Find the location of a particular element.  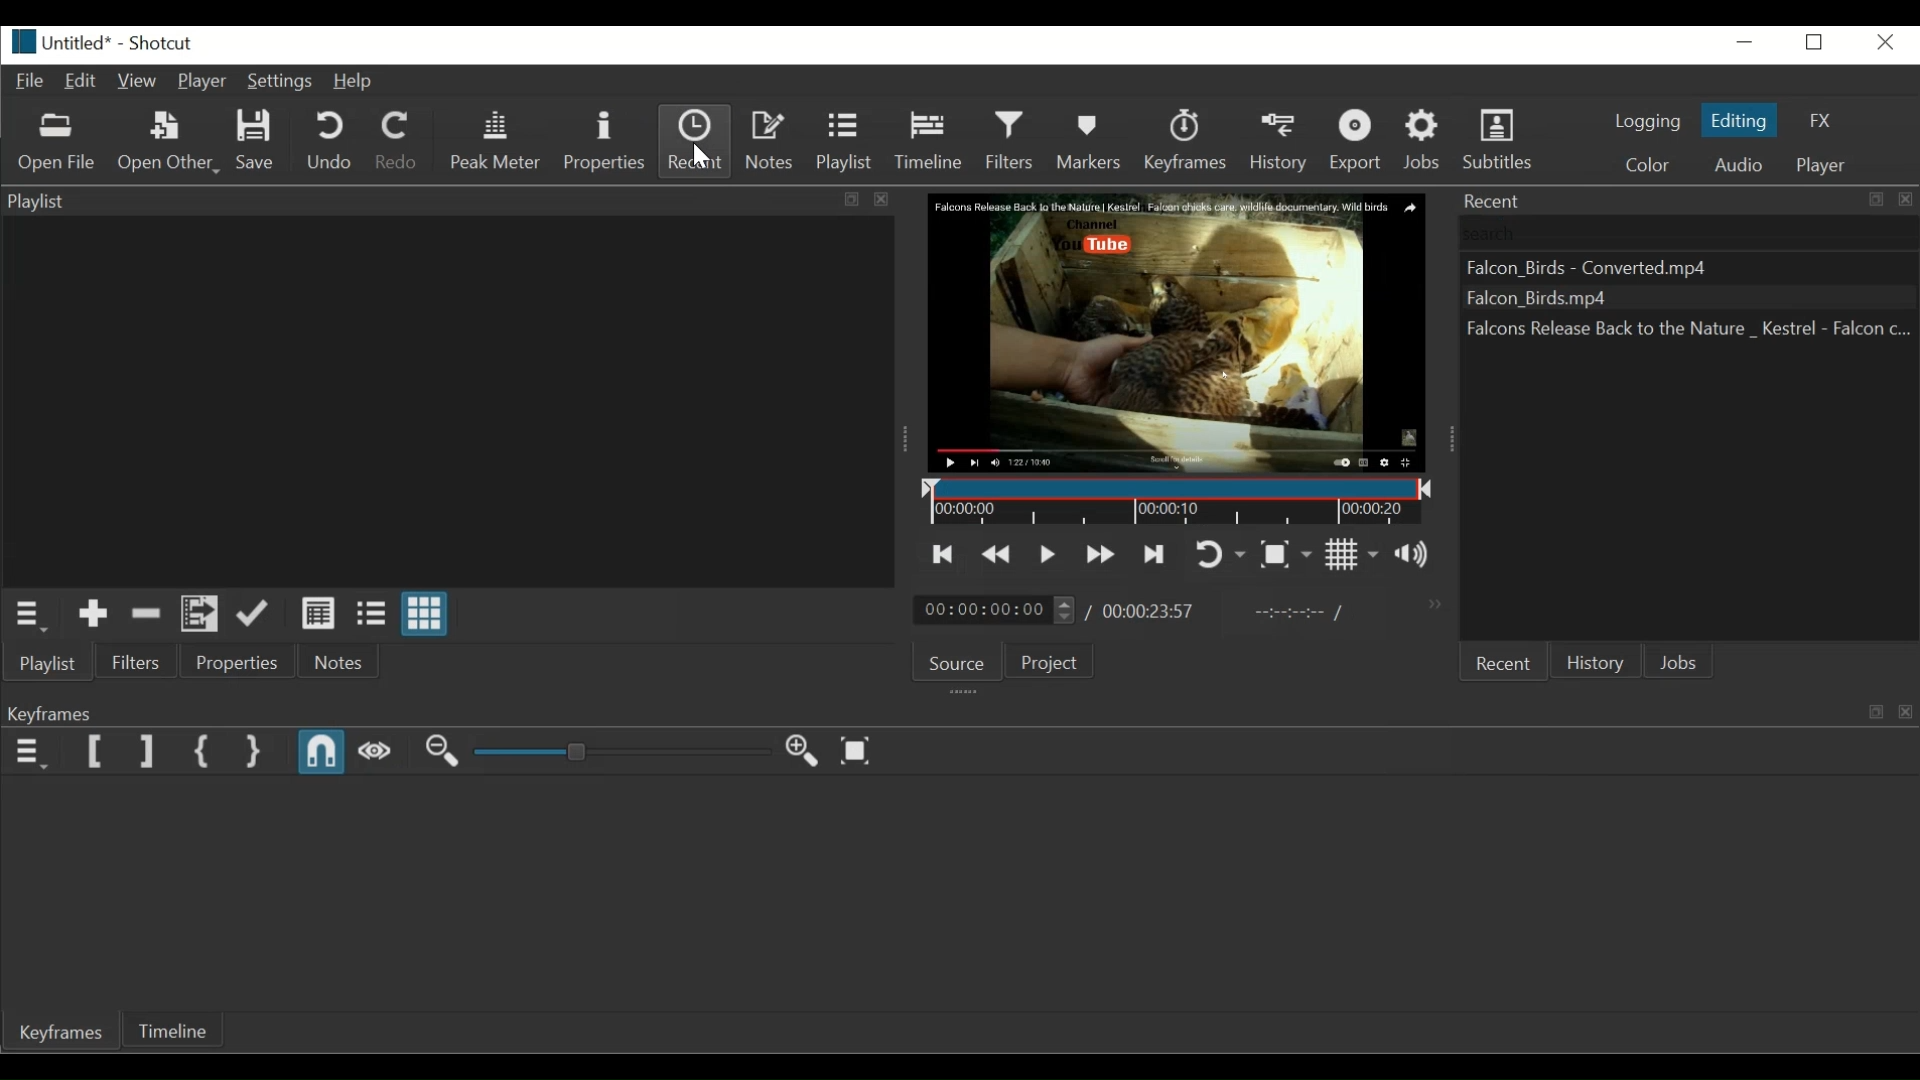

Add the Source to the playlist is located at coordinates (93, 613).